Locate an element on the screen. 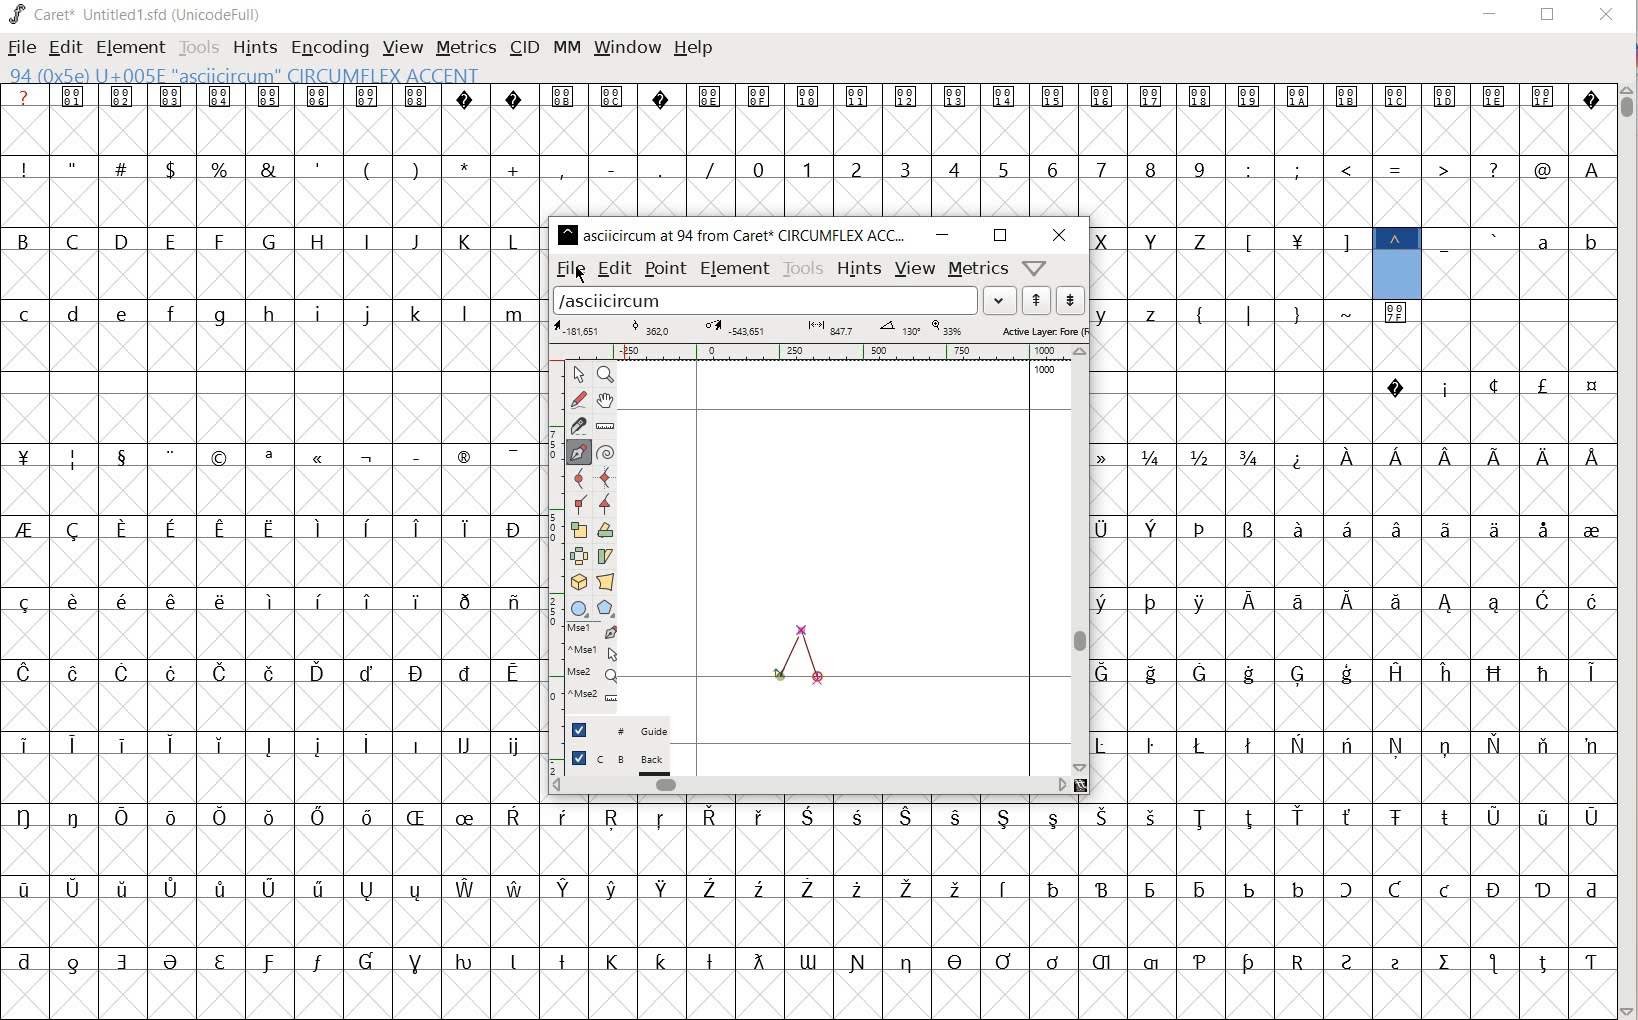 This screenshot has height=1020, width=1638. second point added is located at coordinates (803, 631).